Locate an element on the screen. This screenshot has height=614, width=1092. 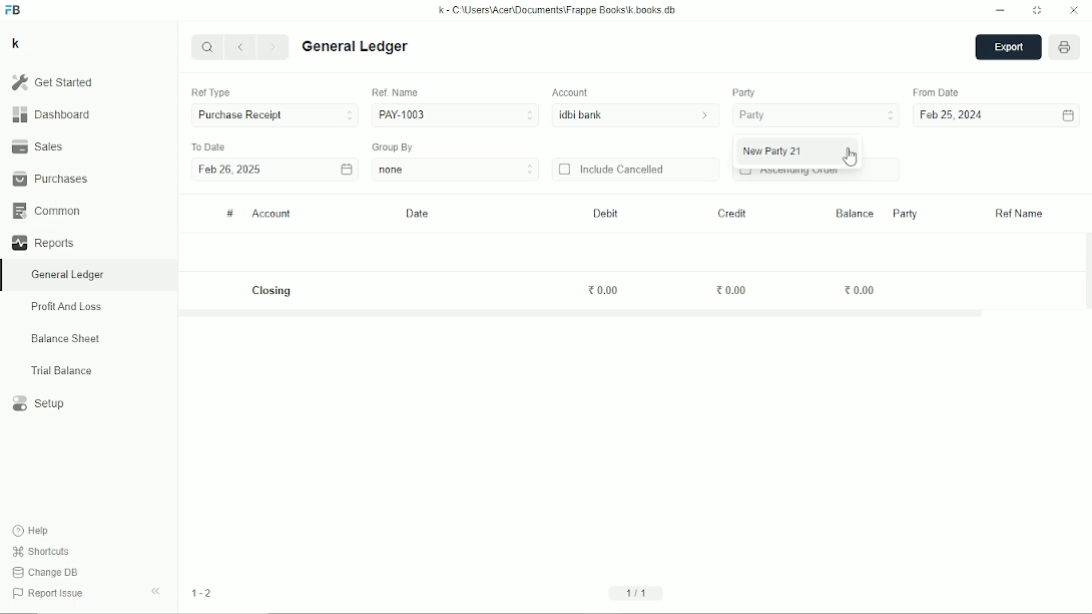
Closing is located at coordinates (274, 291).